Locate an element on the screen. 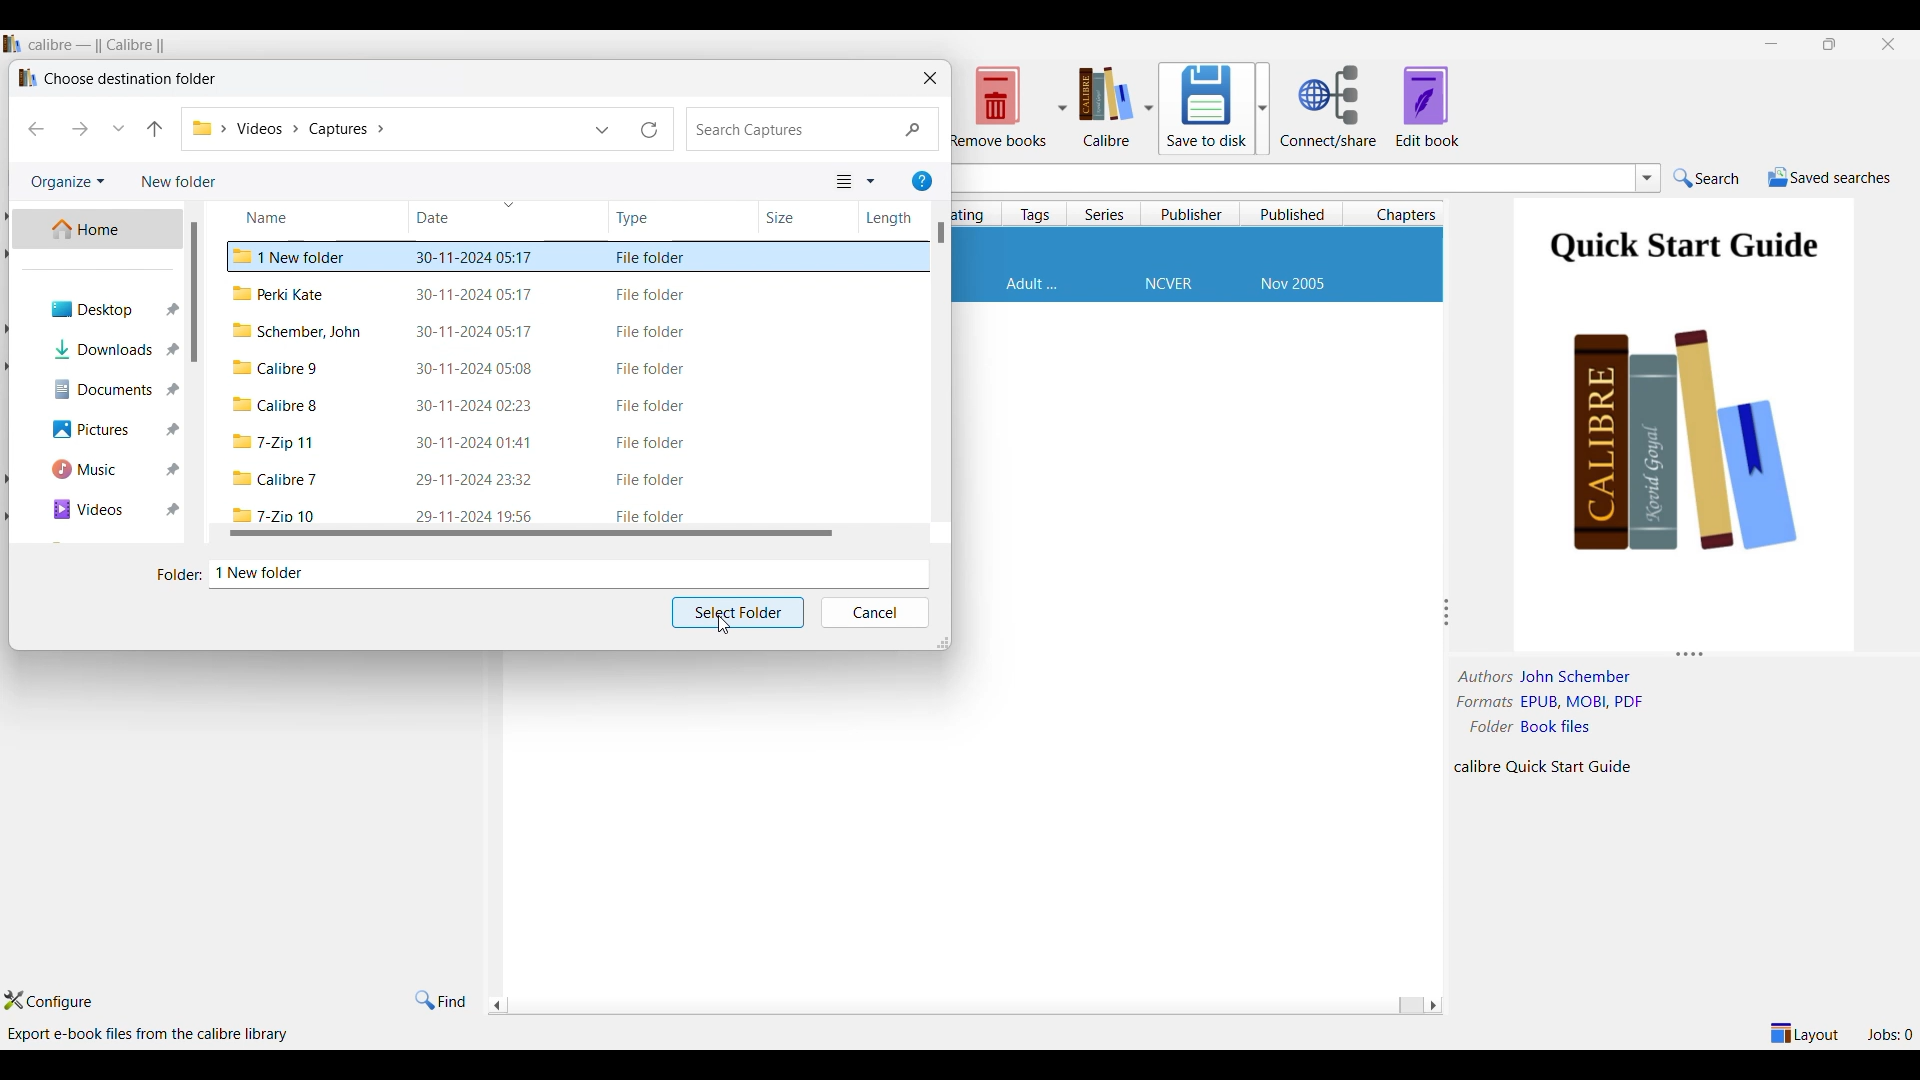 This screenshot has width=1920, height=1080. folder is located at coordinates (299, 332).